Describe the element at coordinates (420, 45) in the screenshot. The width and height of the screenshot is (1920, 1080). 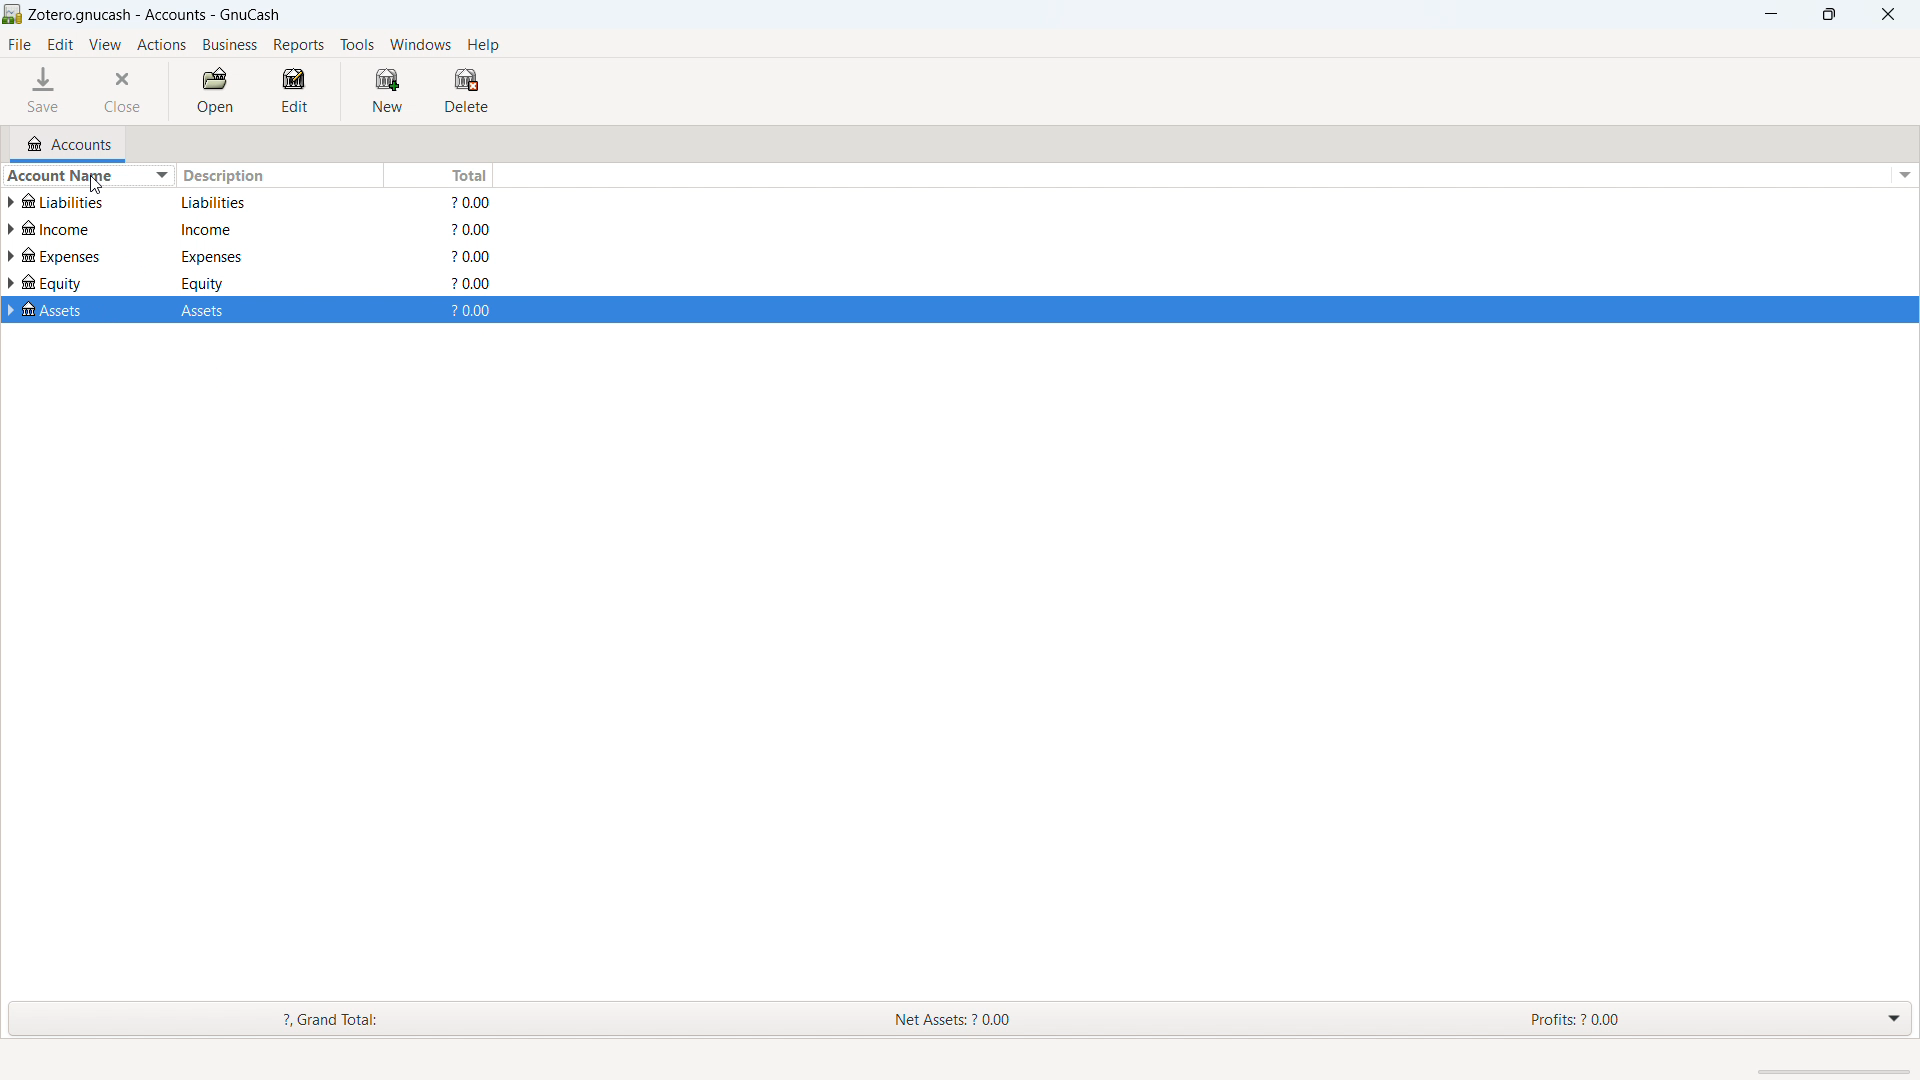
I see `windows` at that location.